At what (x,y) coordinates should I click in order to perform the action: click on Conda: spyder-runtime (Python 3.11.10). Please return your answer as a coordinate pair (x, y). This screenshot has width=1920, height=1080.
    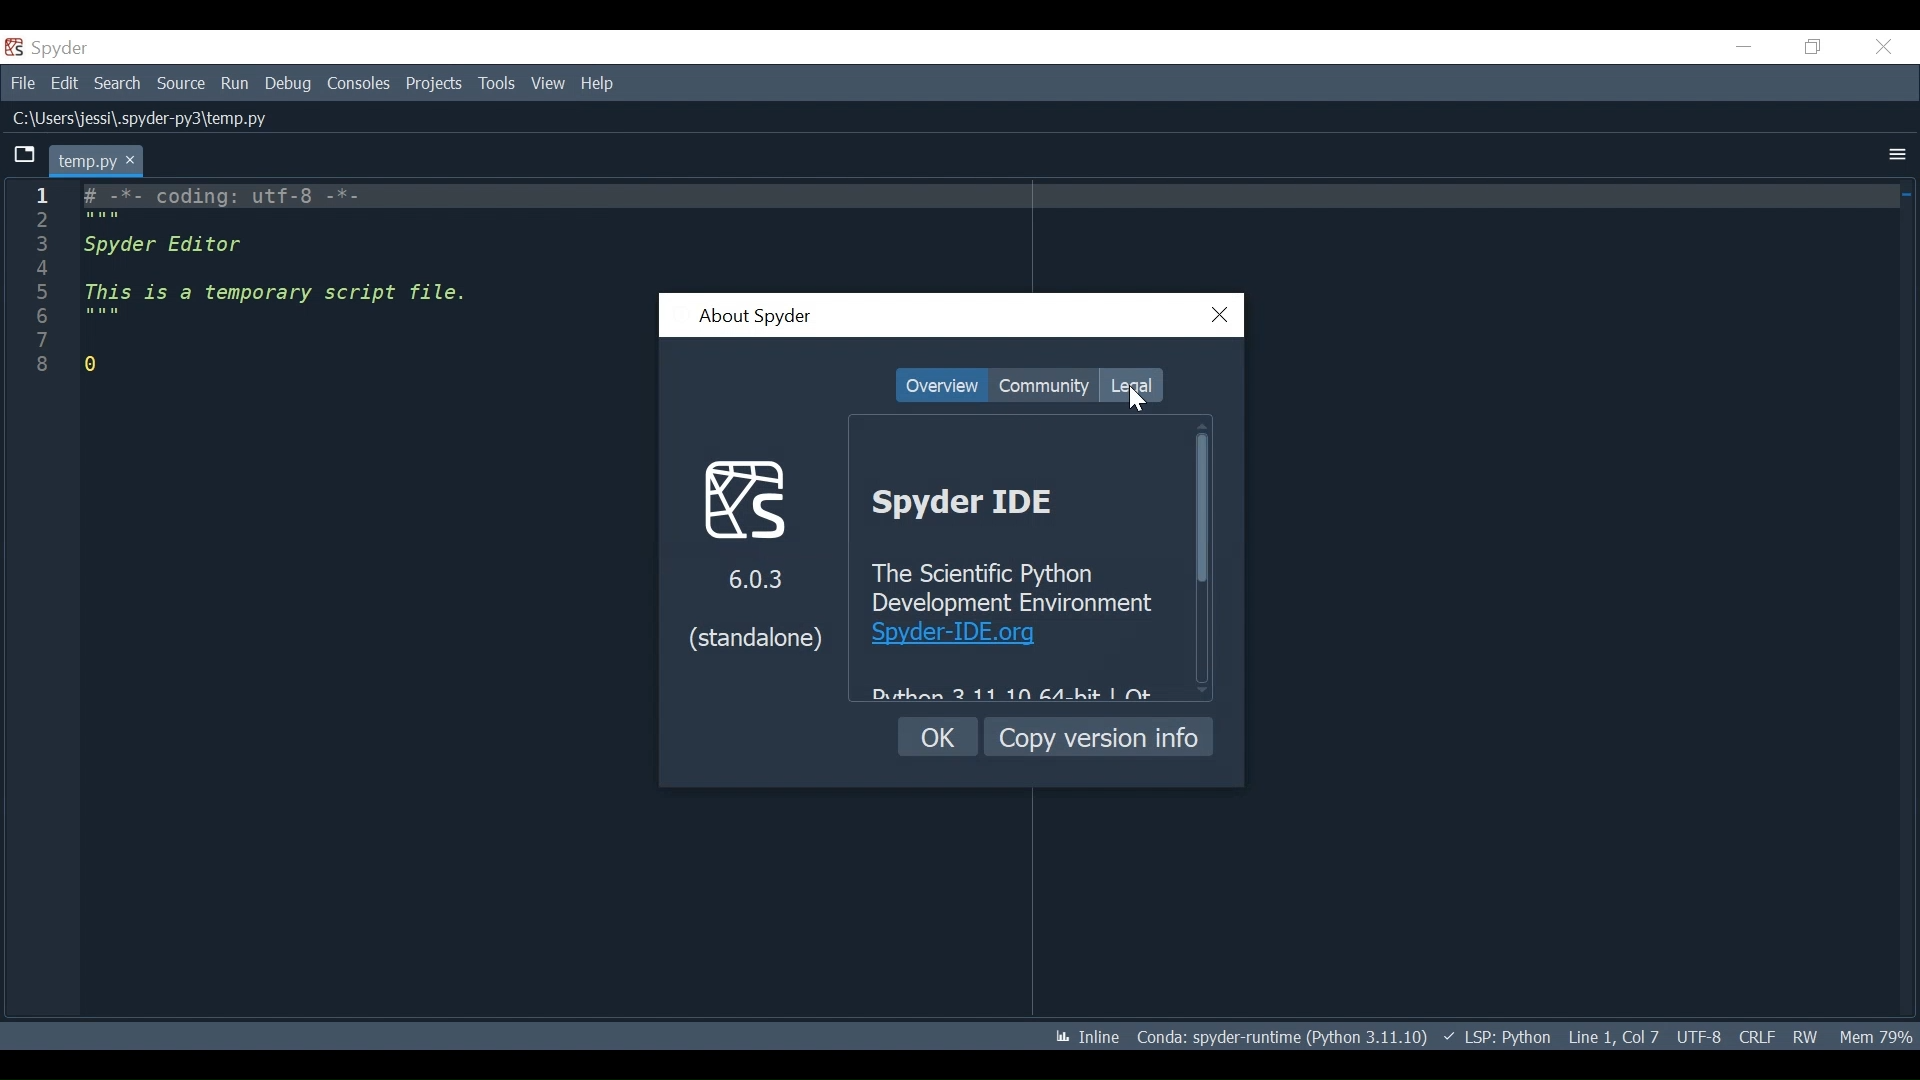
    Looking at the image, I should click on (1283, 1041).